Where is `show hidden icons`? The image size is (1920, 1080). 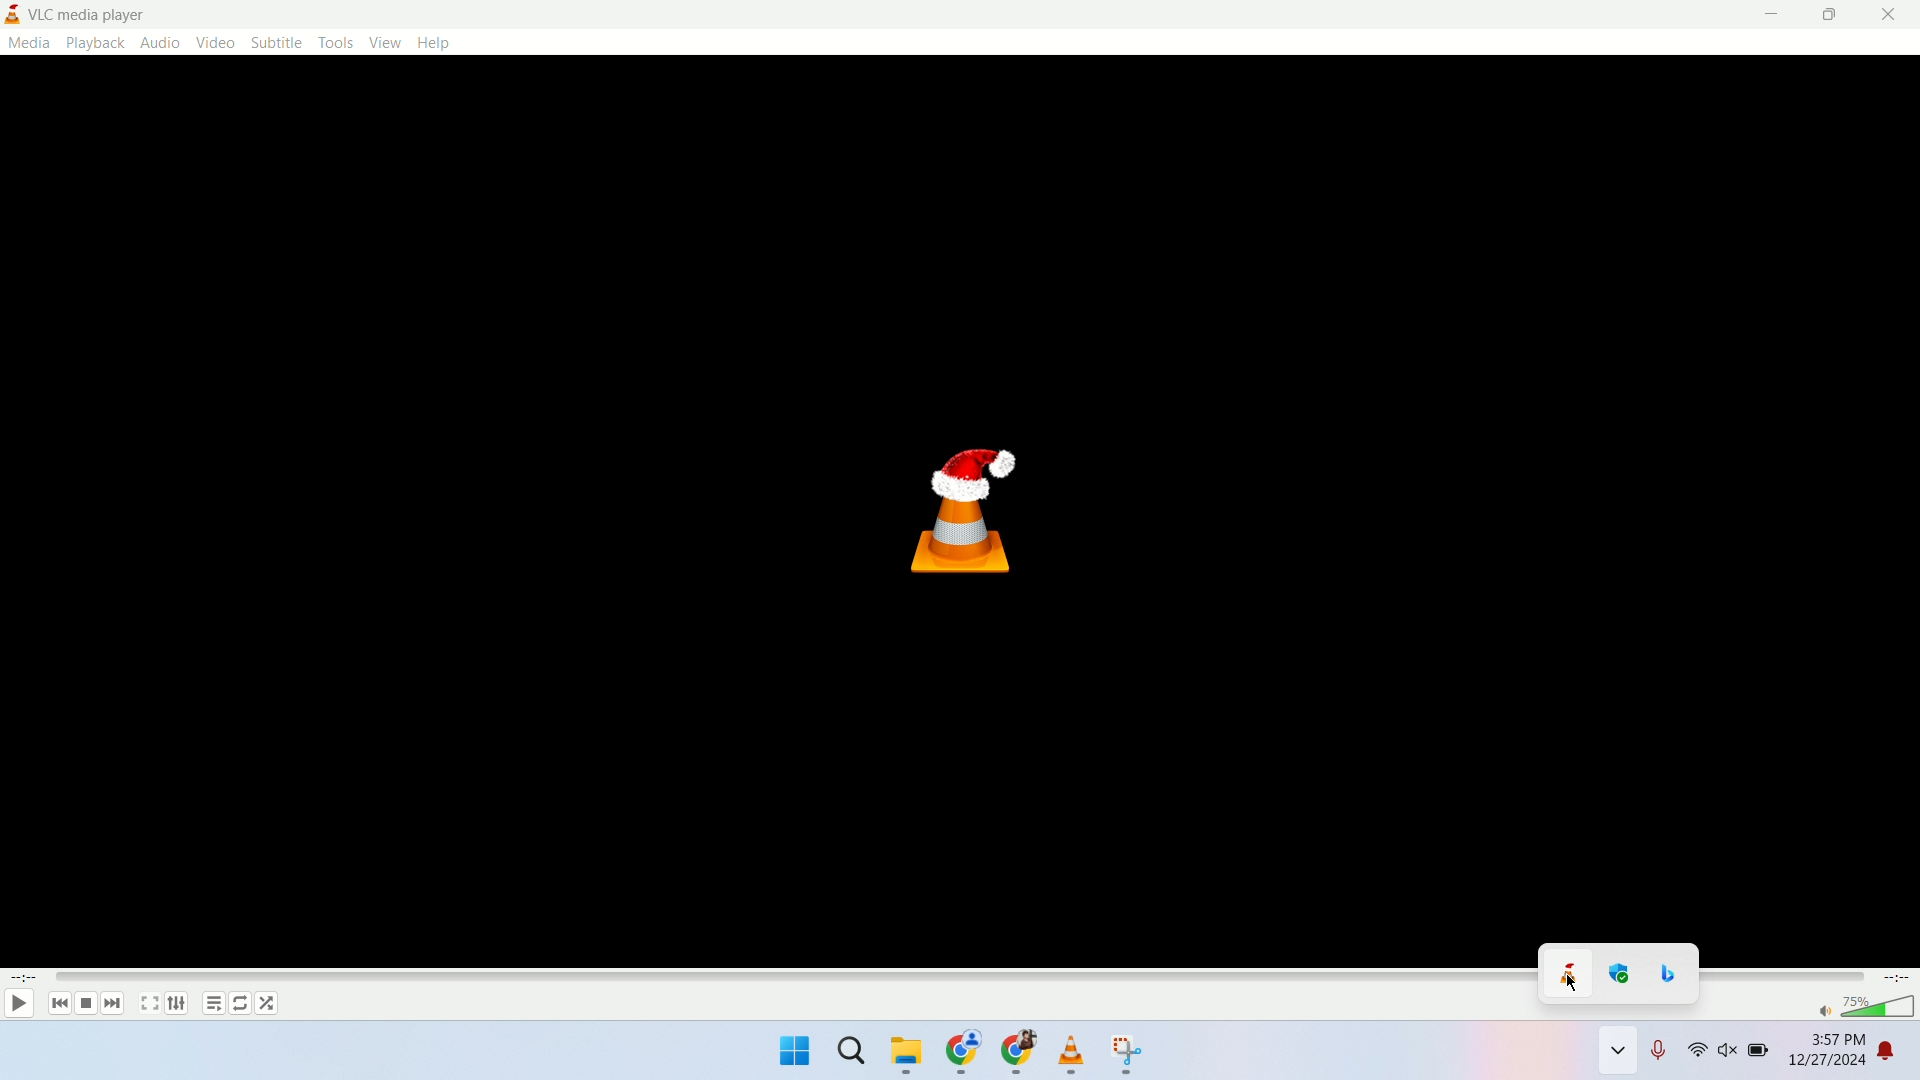
show hidden icons is located at coordinates (1618, 1055).